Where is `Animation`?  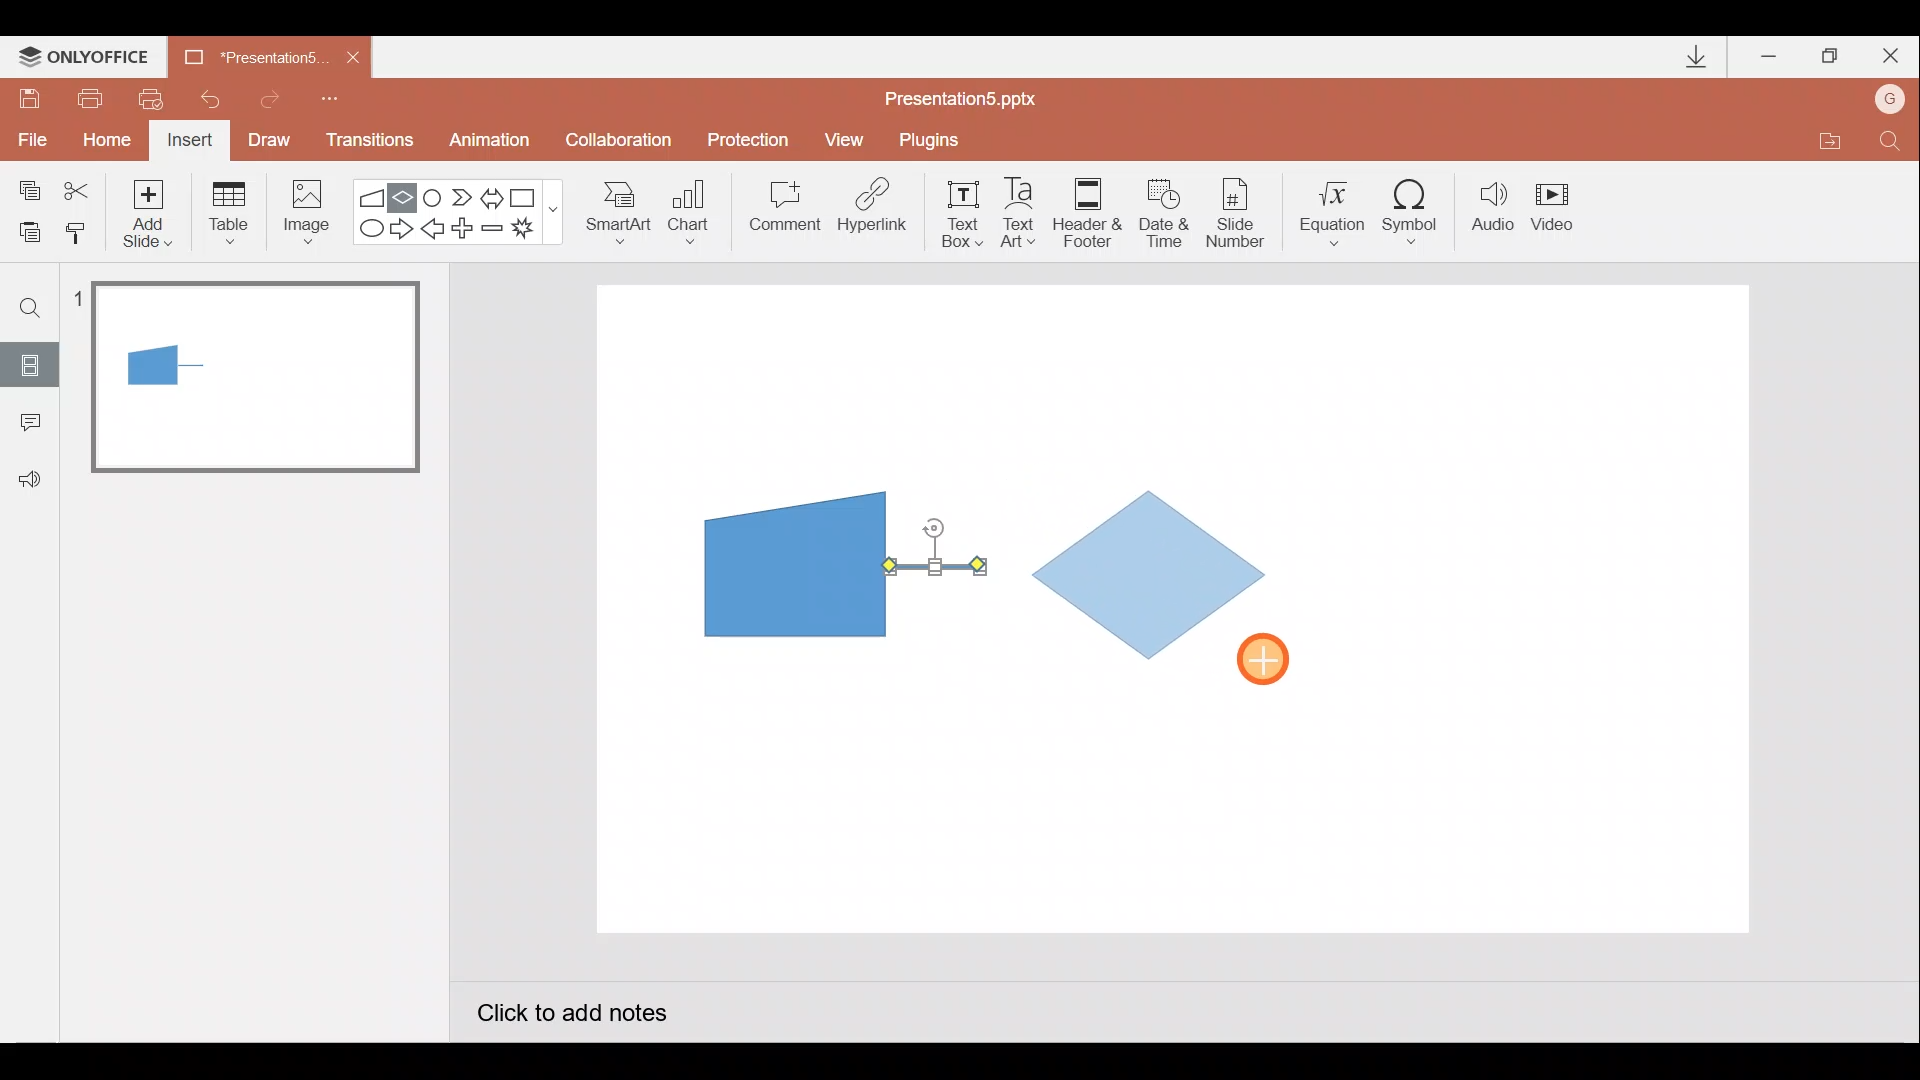 Animation is located at coordinates (492, 143).